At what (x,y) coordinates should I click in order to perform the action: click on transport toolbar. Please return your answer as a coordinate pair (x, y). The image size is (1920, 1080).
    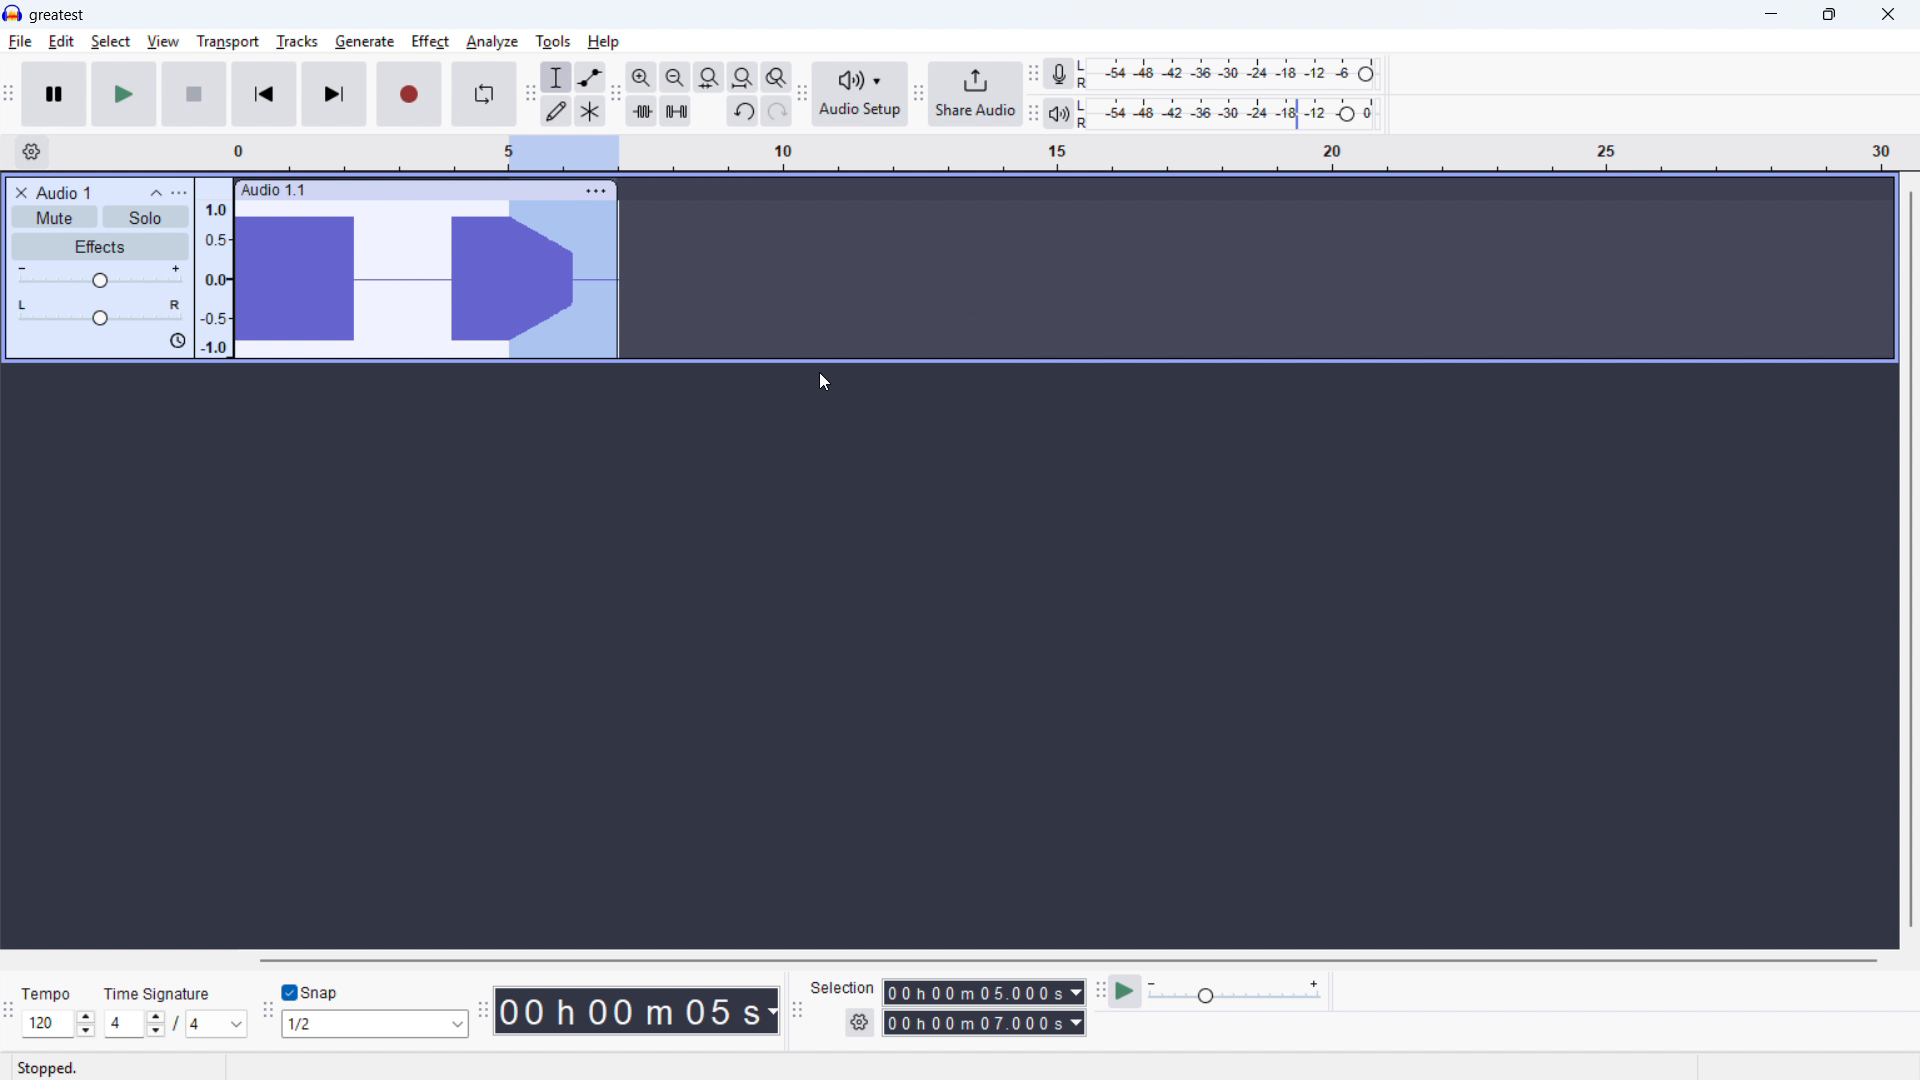
    Looking at the image, I should click on (9, 96).